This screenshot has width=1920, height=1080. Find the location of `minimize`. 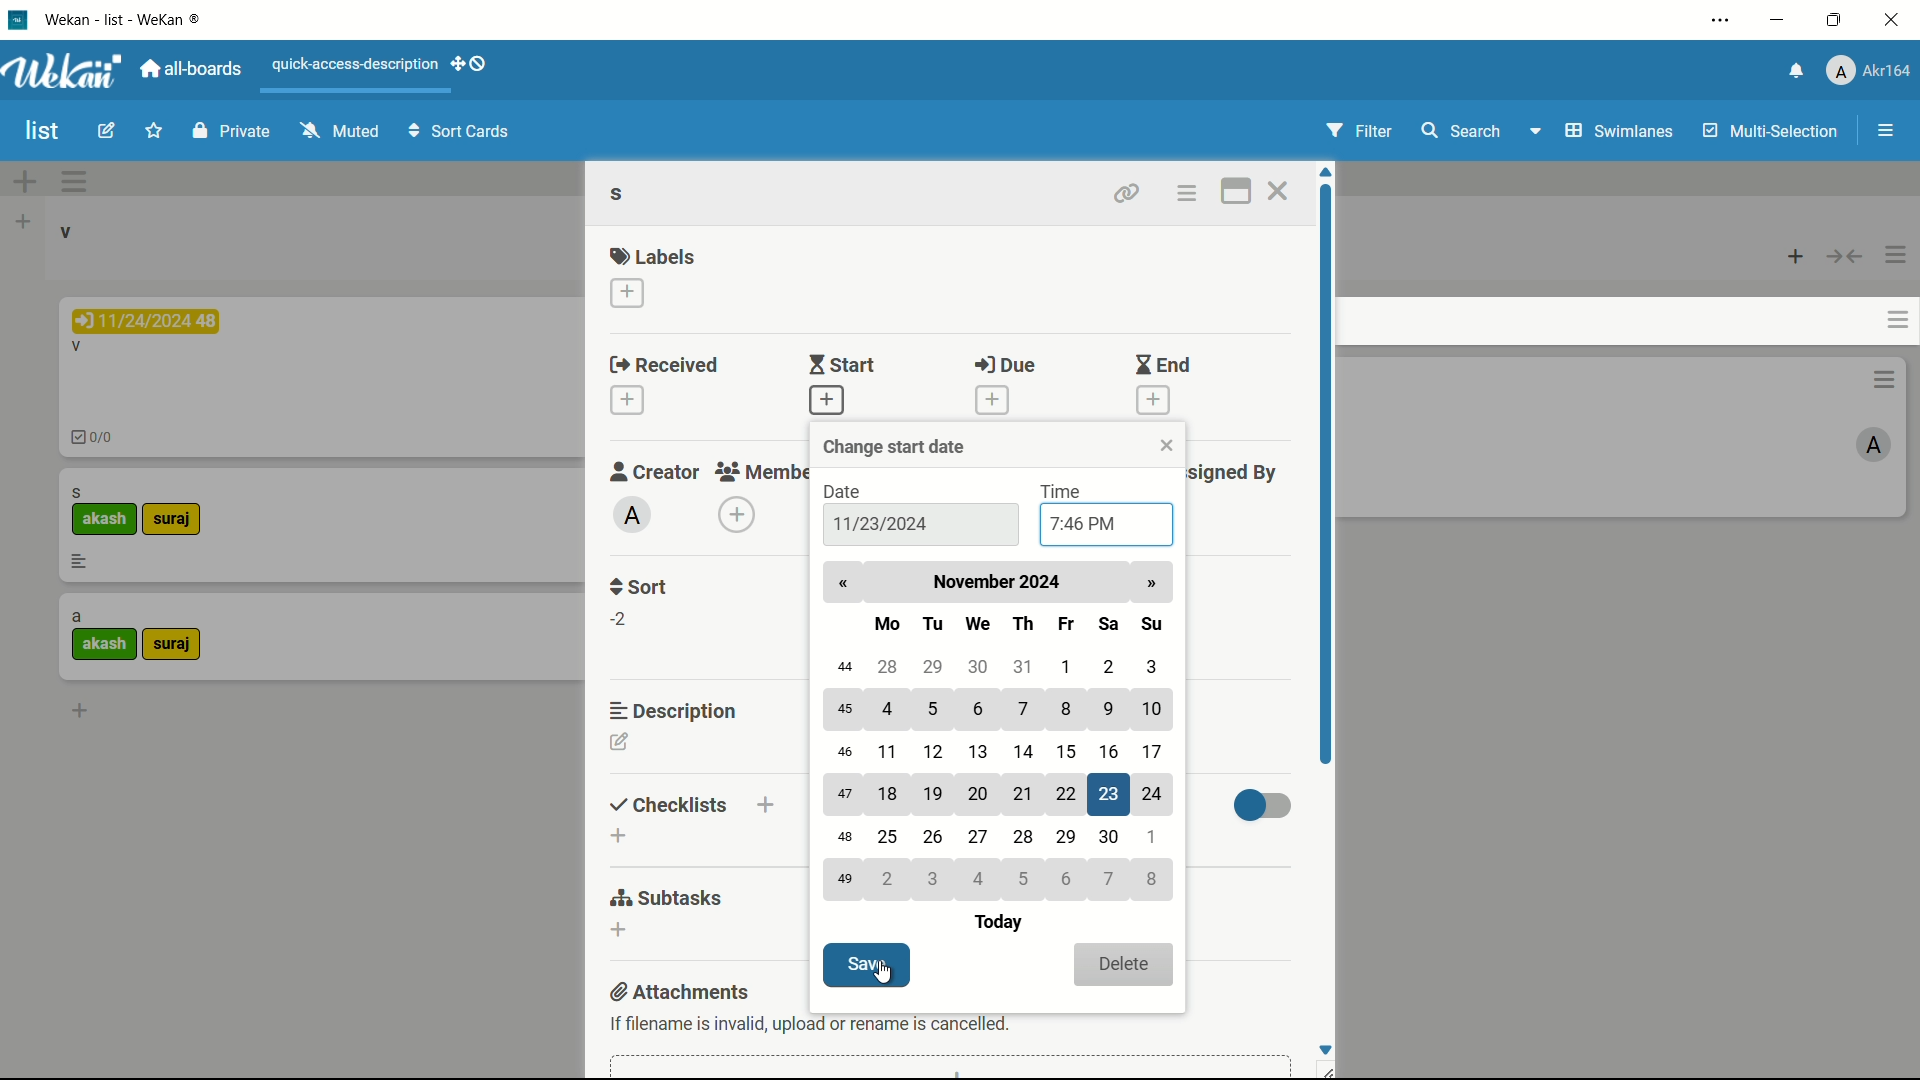

minimize is located at coordinates (1778, 22).